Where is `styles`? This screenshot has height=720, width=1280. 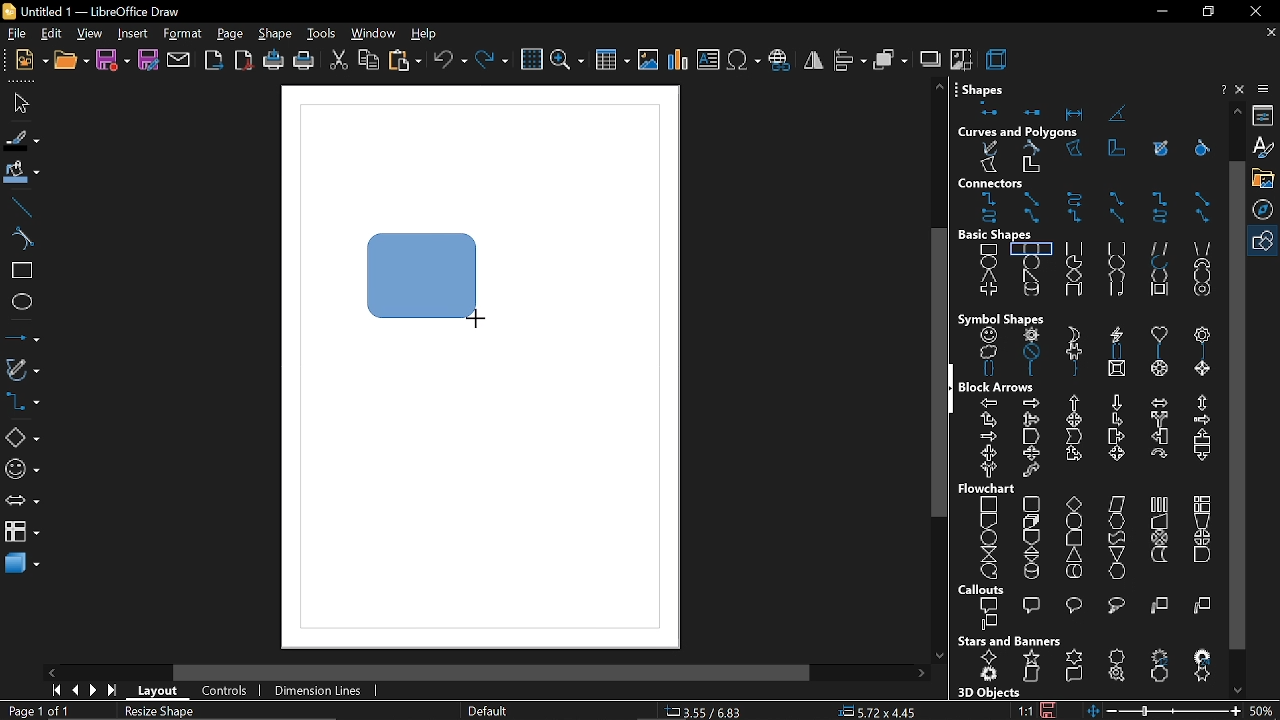 styles is located at coordinates (1265, 148).